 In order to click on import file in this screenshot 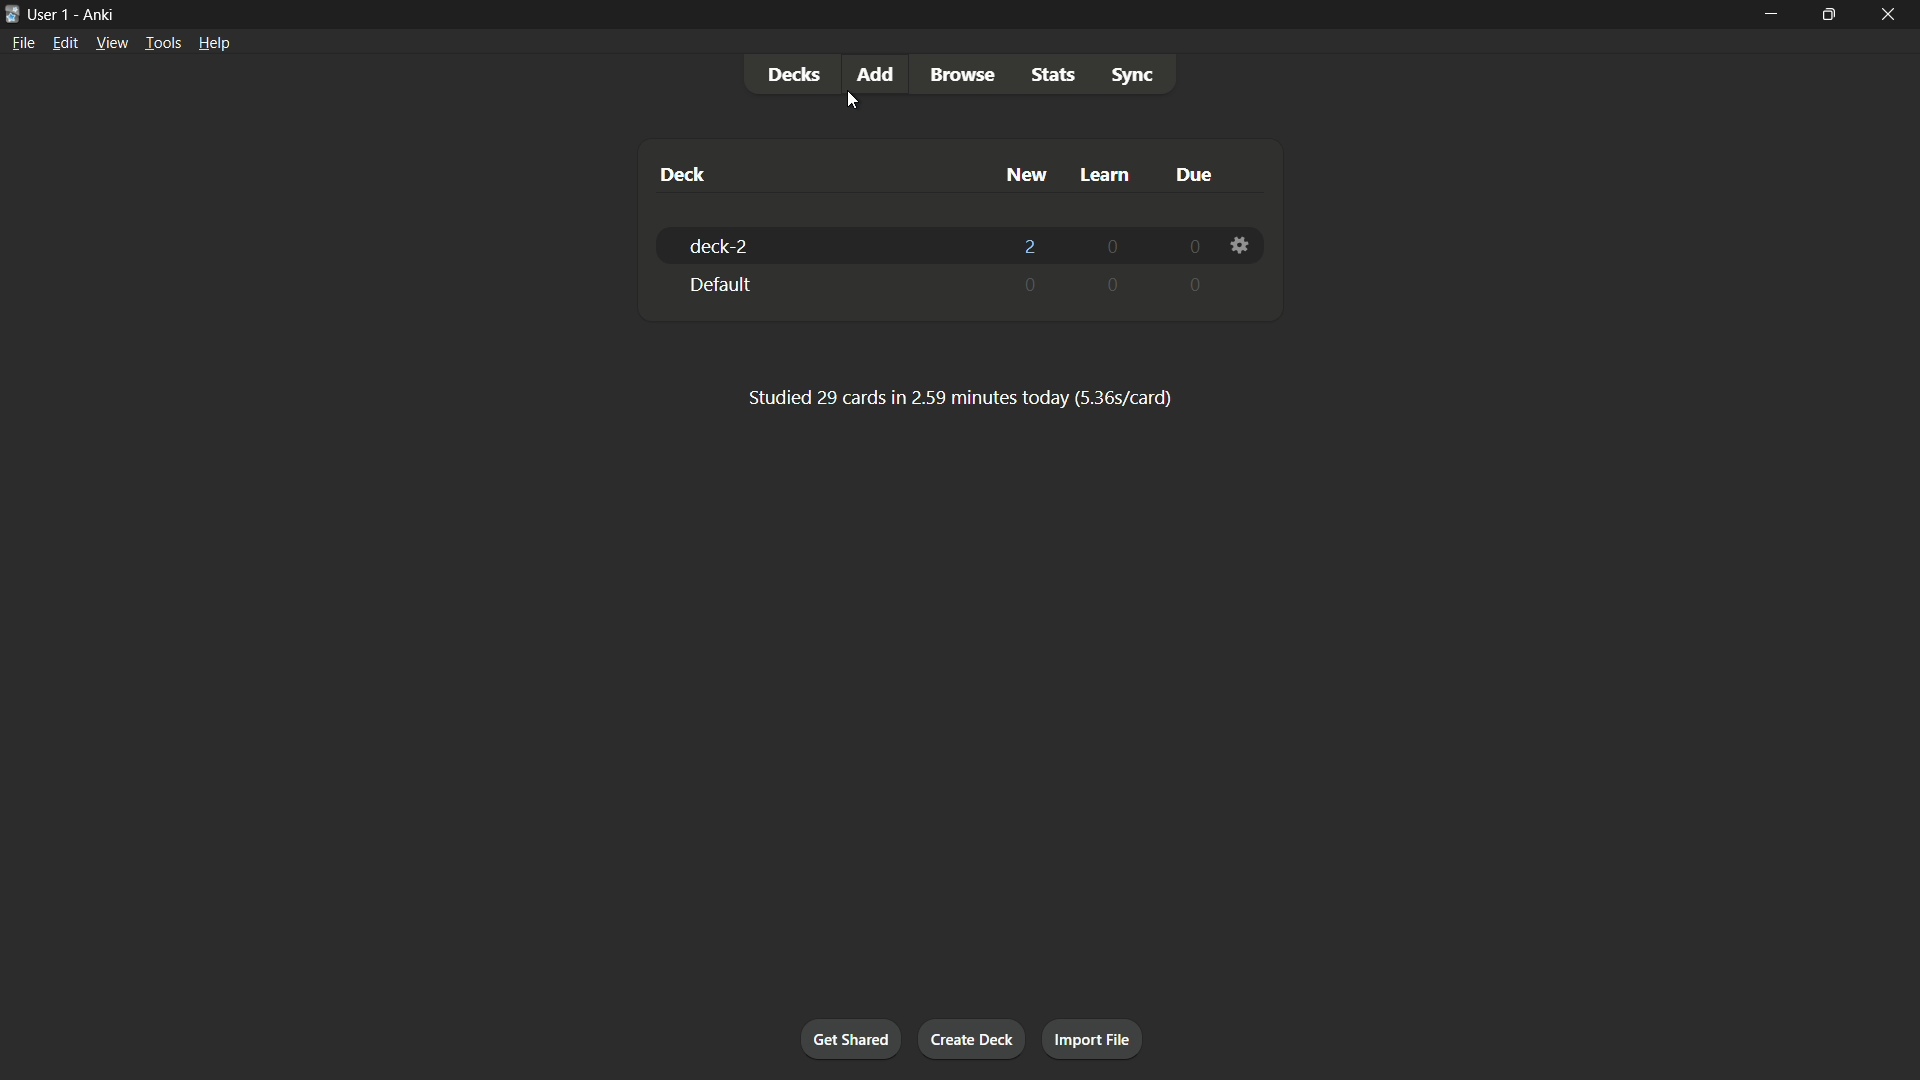, I will do `click(1094, 1040)`.